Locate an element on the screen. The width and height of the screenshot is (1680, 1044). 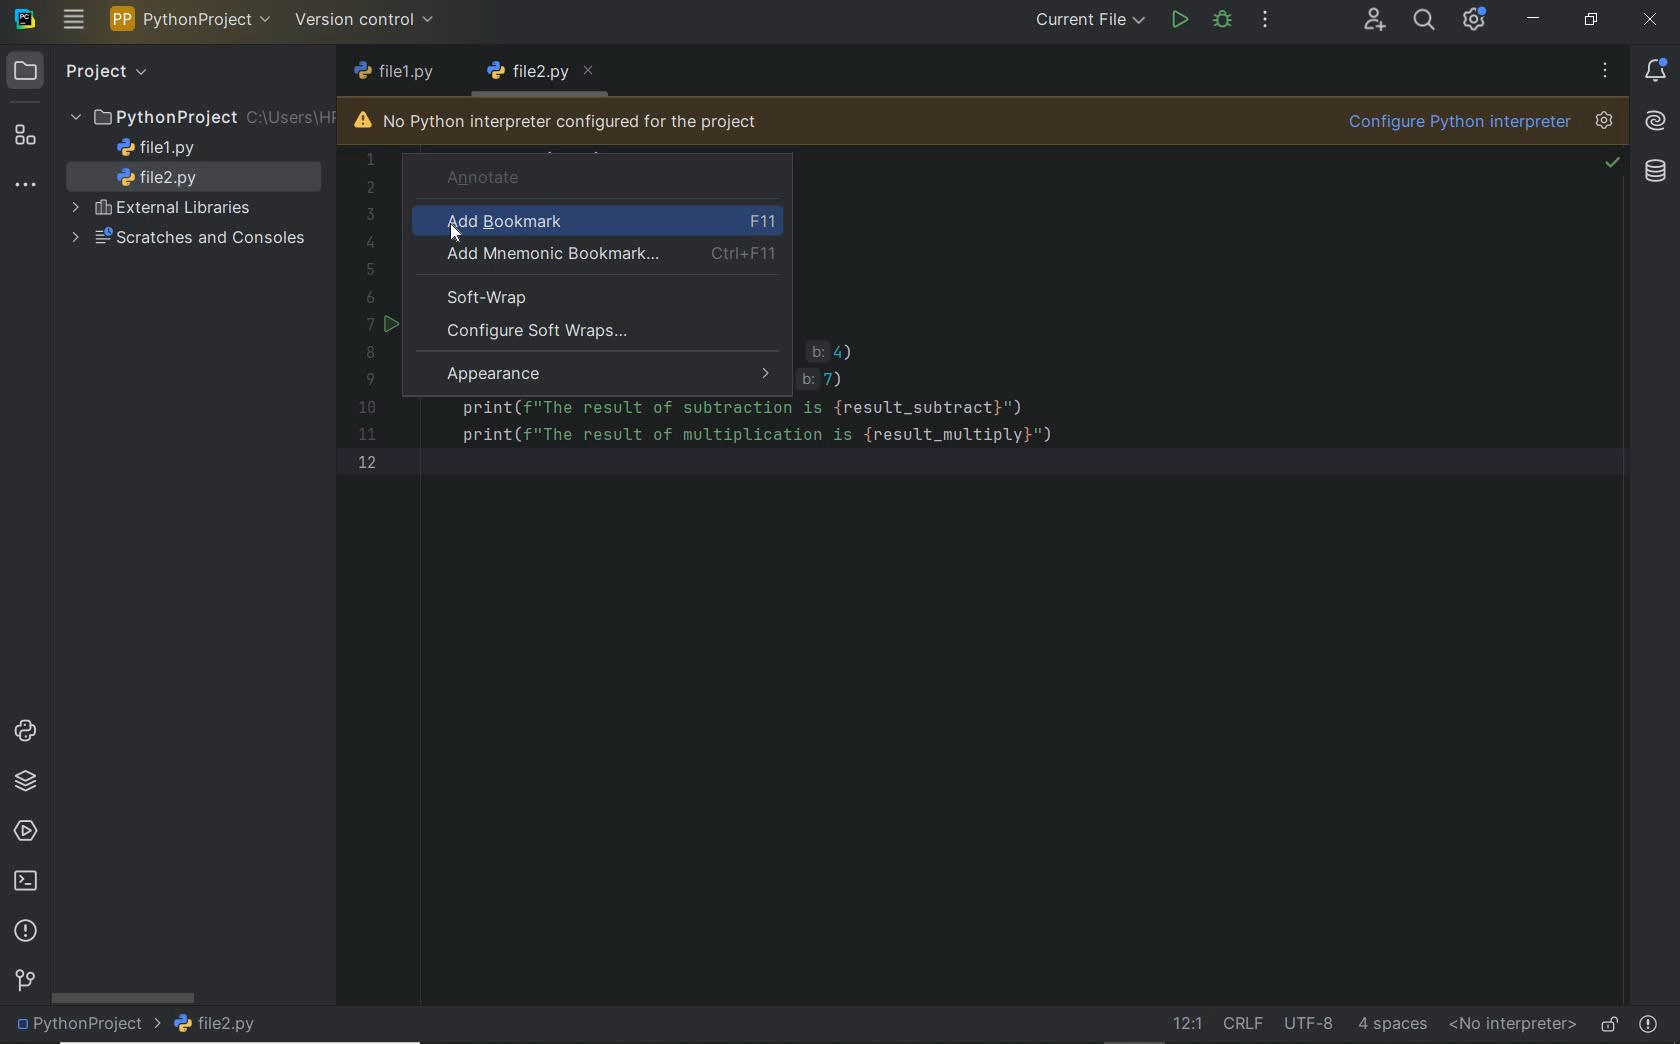
minimize is located at coordinates (1533, 19).